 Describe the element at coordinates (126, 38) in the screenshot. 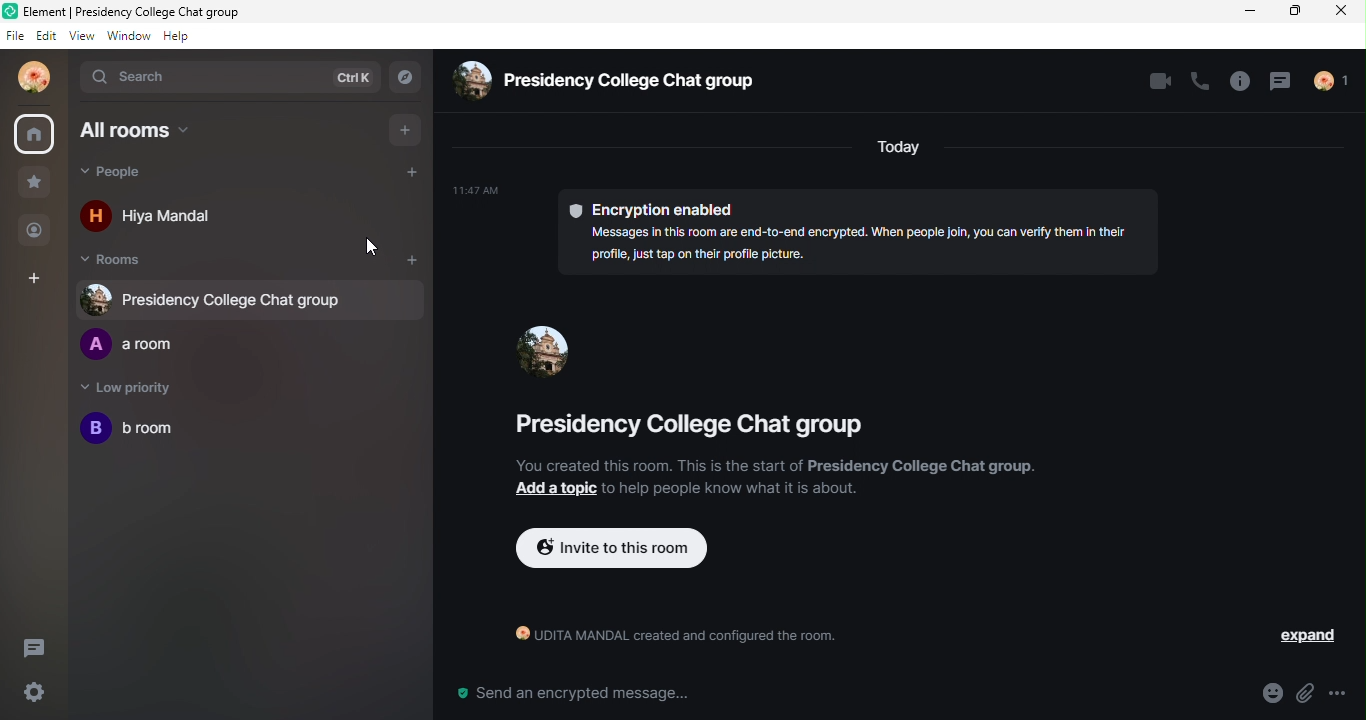

I see `window` at that location.